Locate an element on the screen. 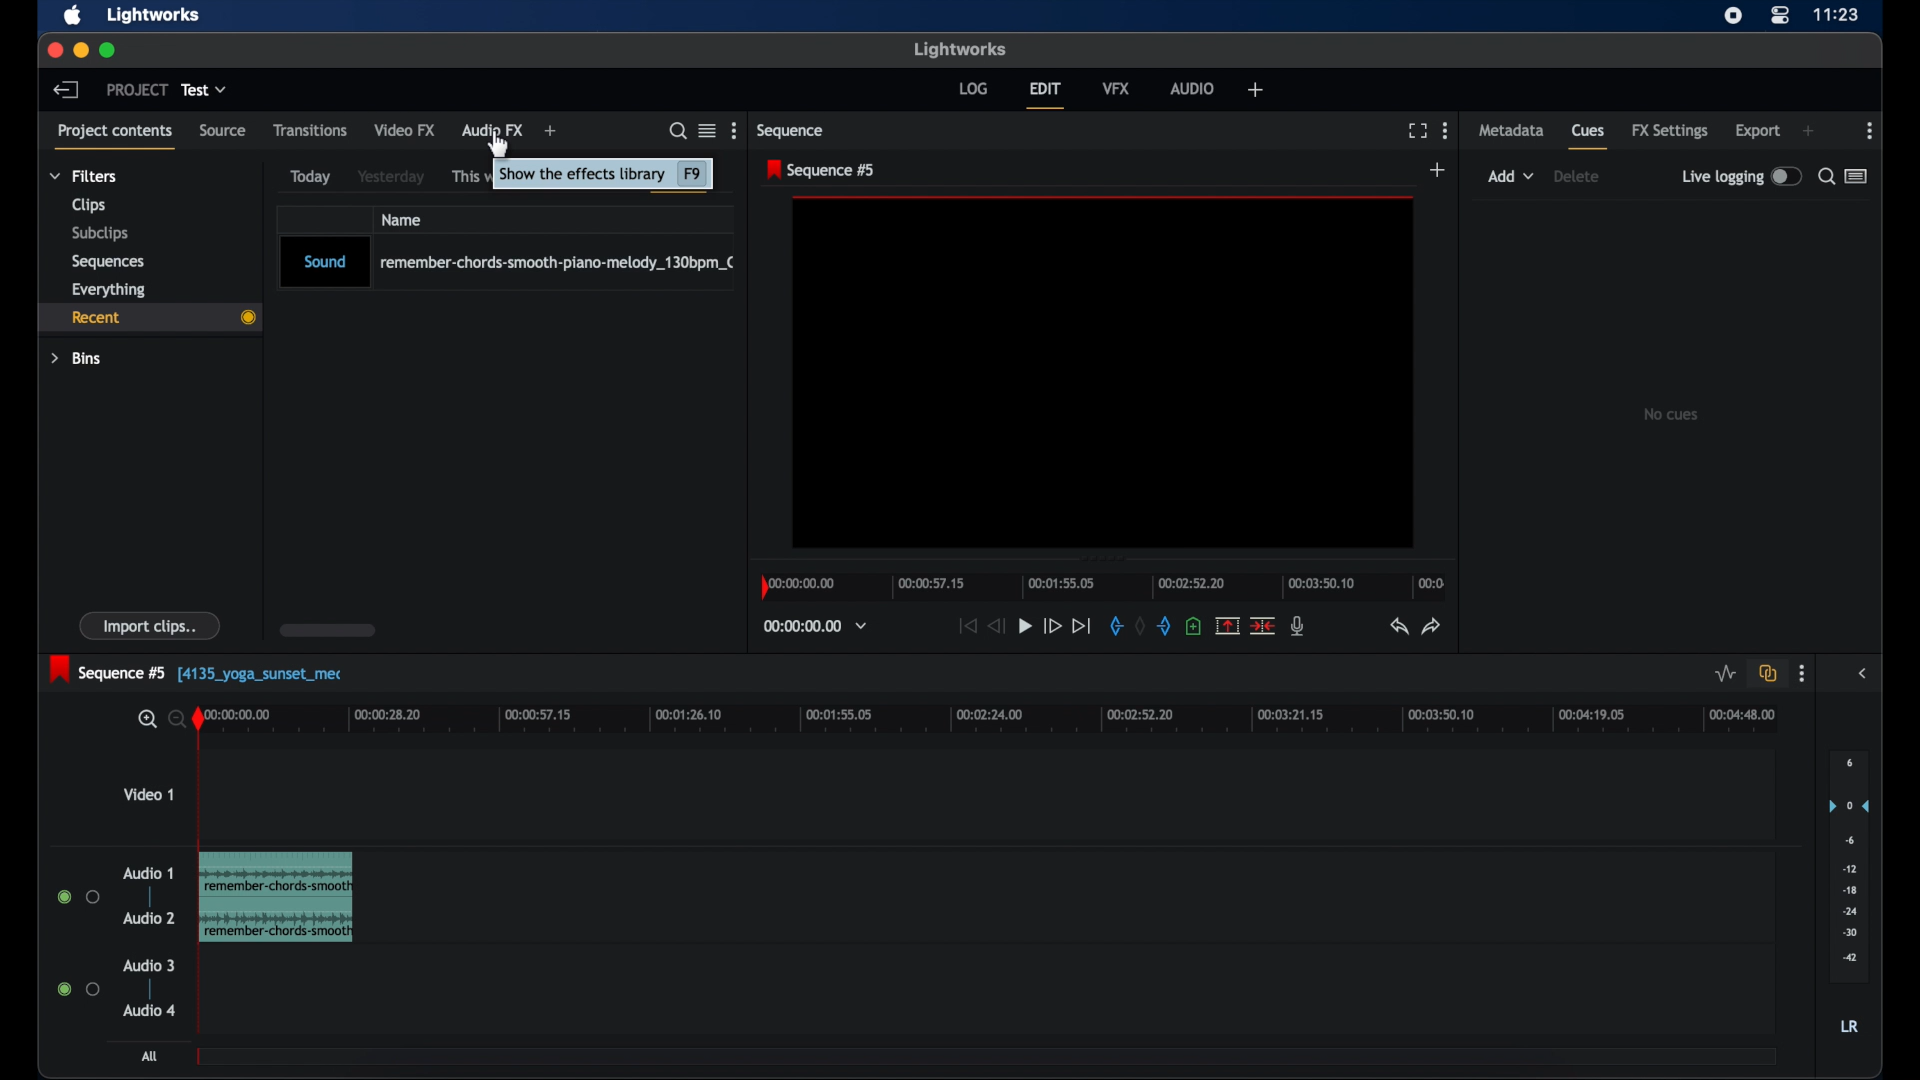 The height and width of the screenshot is (1080, 1920). tooltip is located at coordinates (605, 178).